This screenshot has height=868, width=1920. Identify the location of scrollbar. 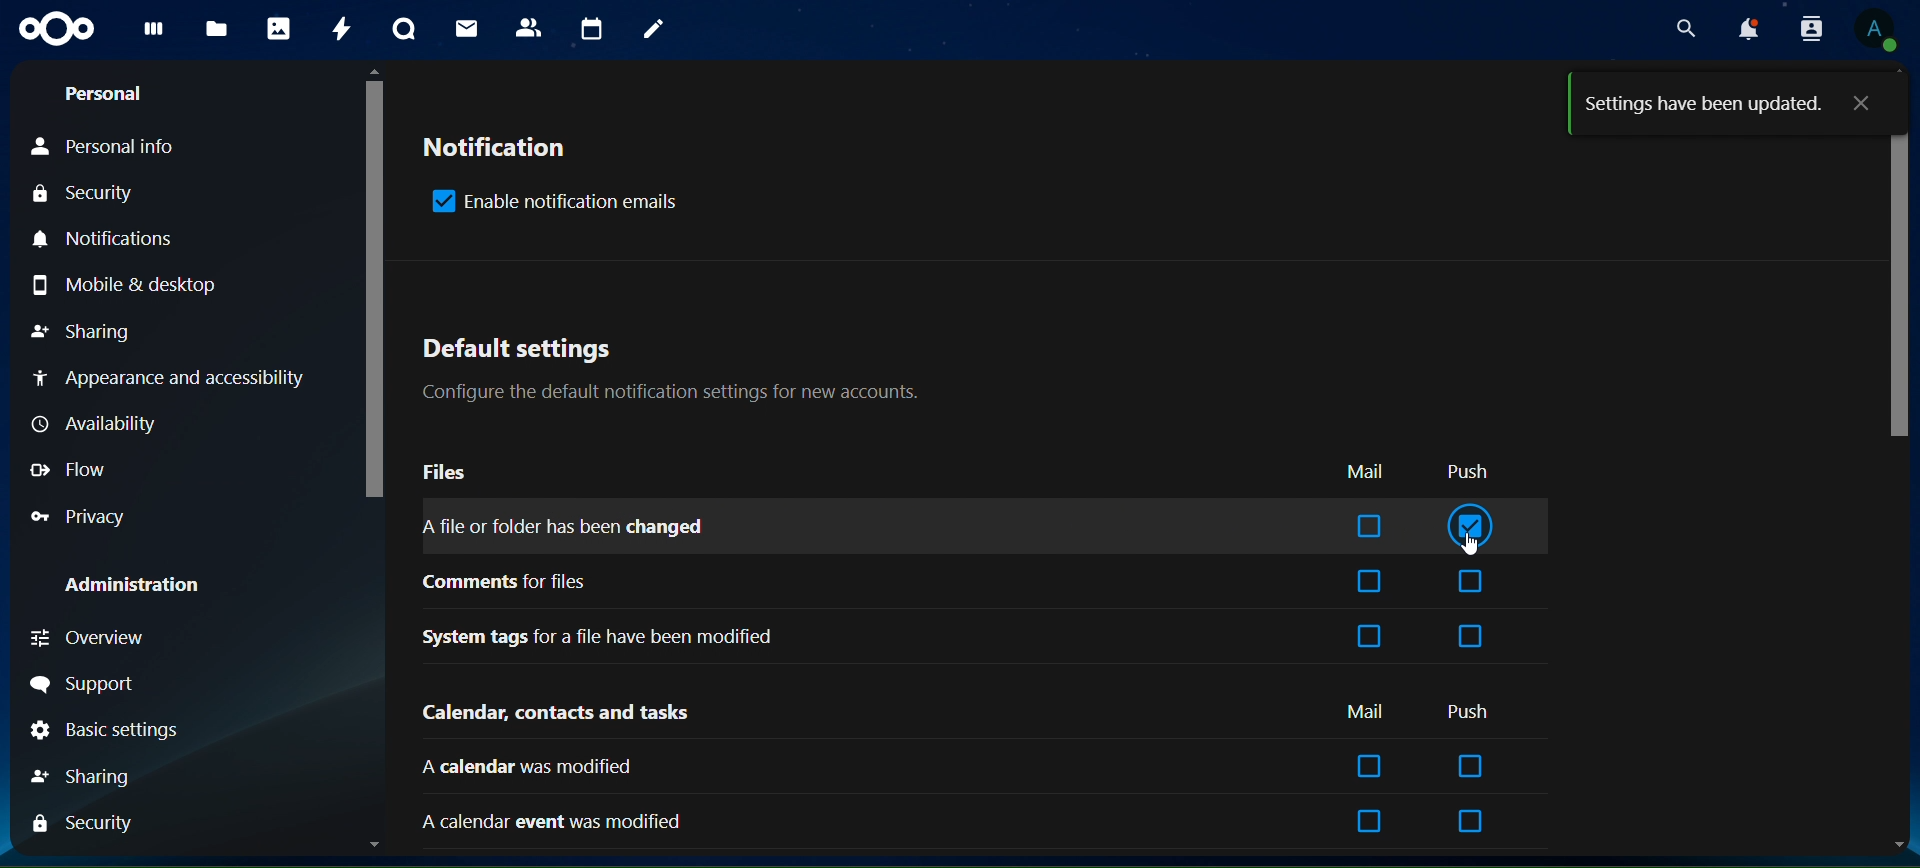
(1898, 260).